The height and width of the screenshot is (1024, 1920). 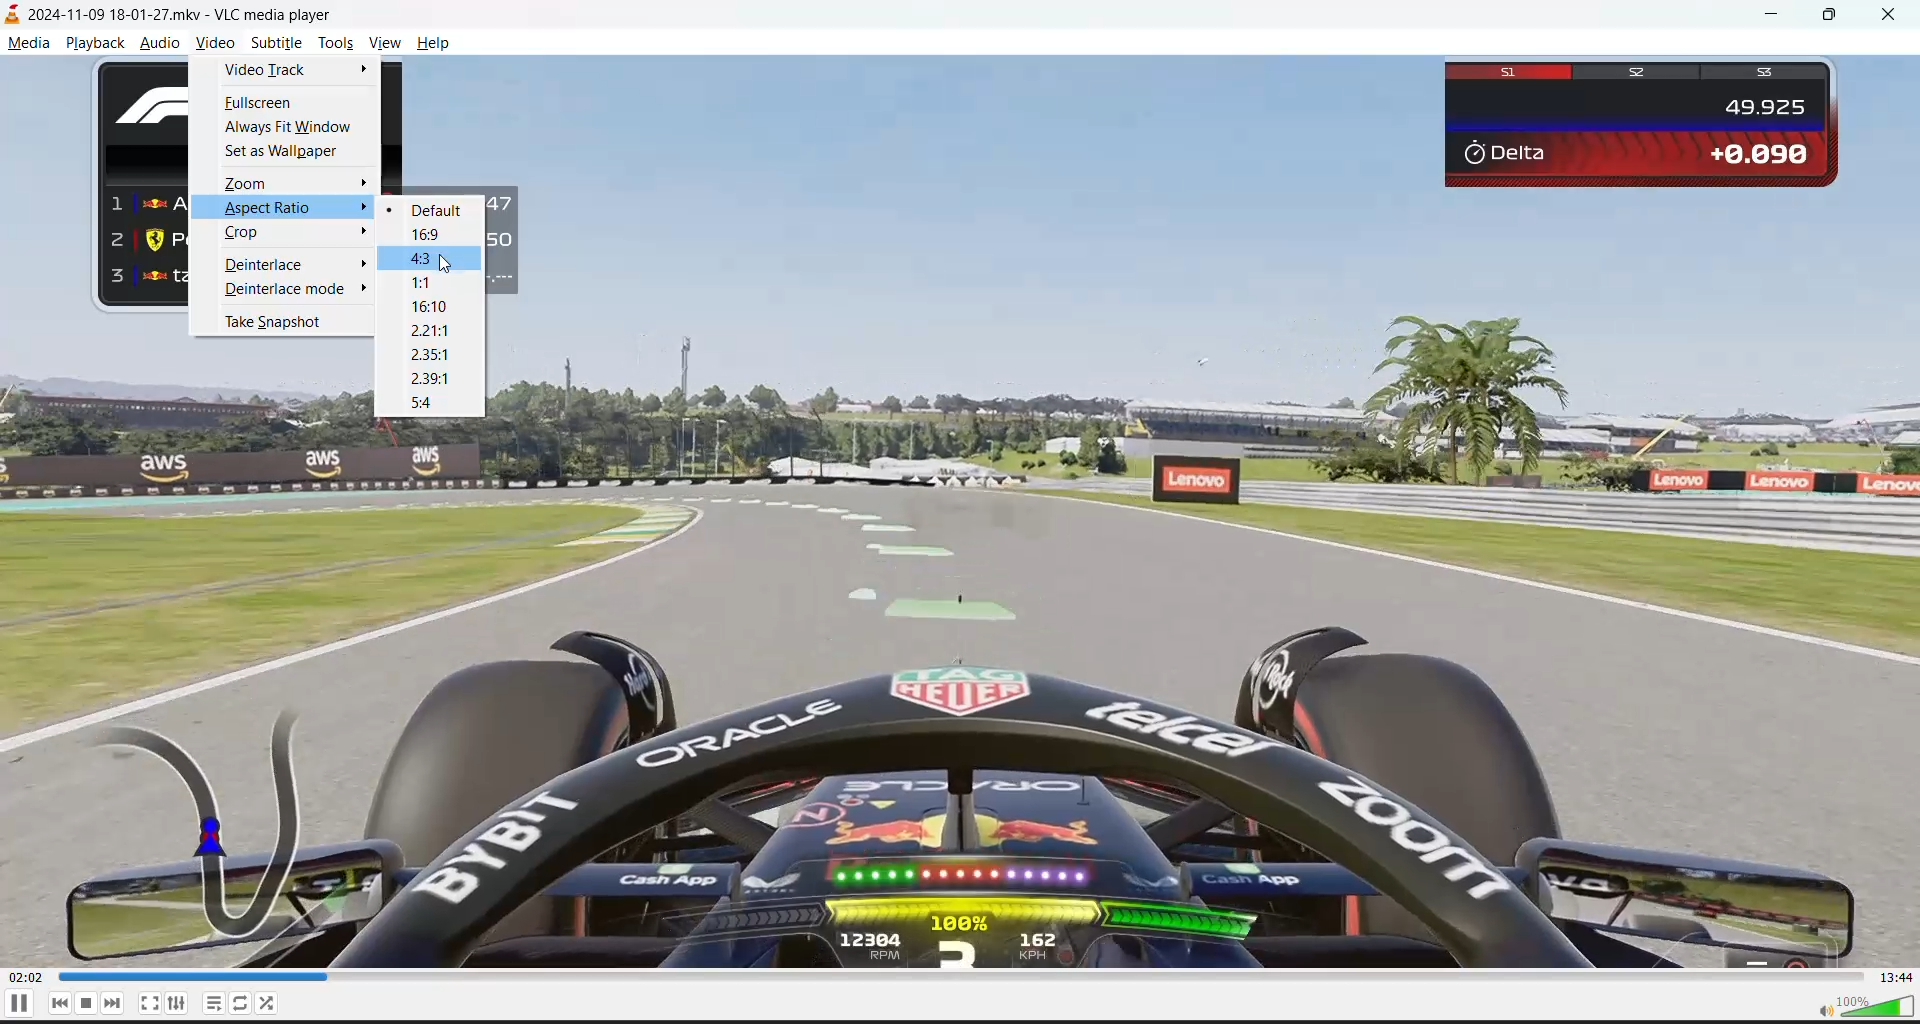 I want to click on 1:1, so click(x=427, y=282).